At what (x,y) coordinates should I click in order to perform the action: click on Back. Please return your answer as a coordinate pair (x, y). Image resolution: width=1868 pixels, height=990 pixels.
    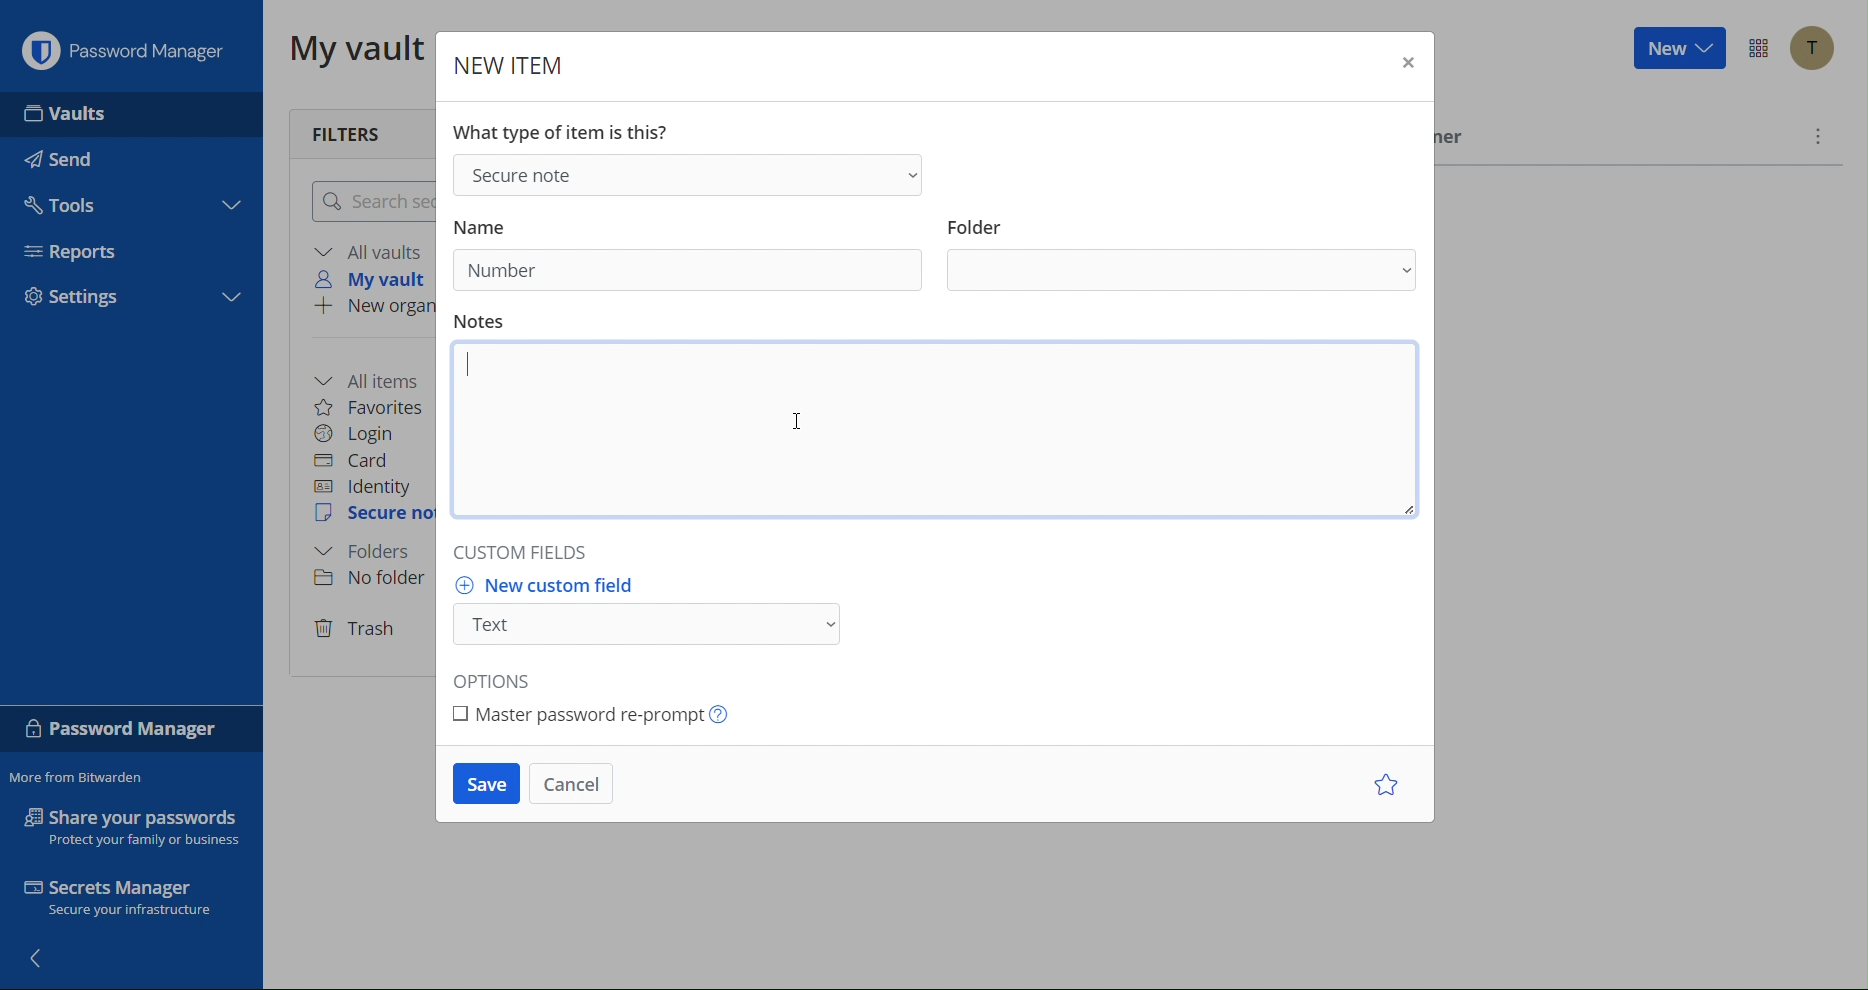
    Looking at the image, I should click on (43, 961).